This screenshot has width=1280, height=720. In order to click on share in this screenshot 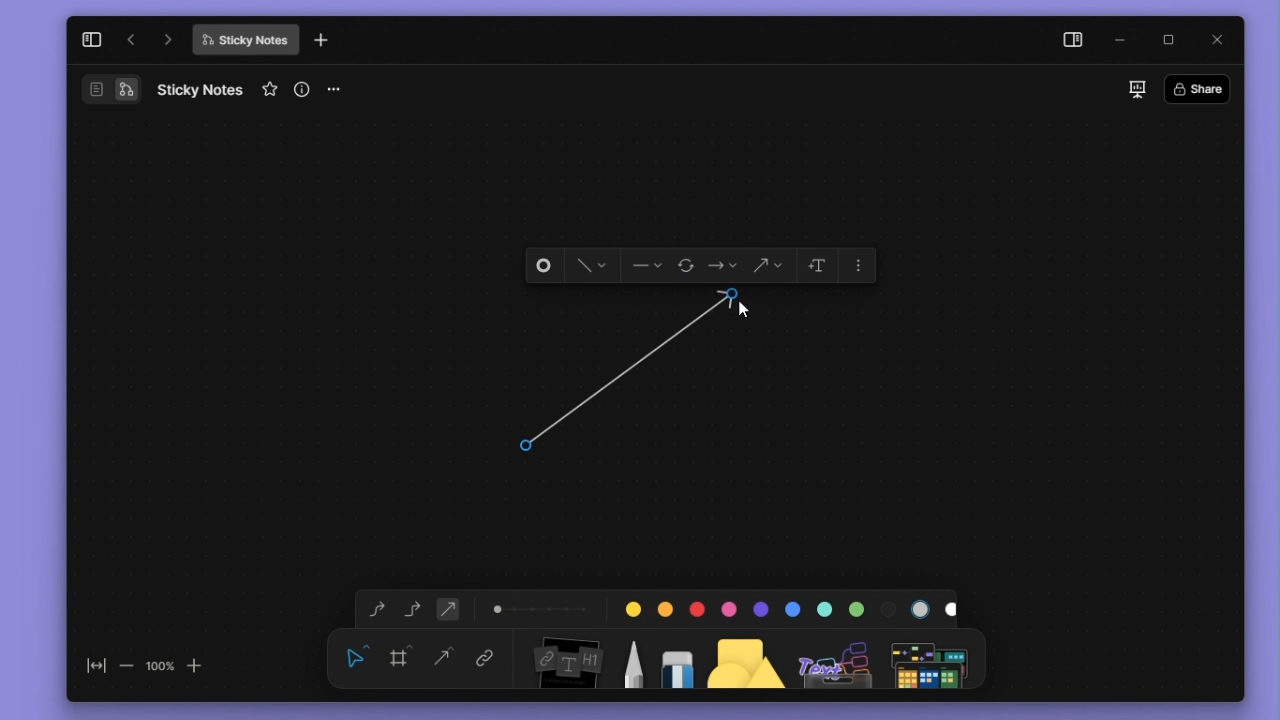, I will do `click(1203, 88)`.